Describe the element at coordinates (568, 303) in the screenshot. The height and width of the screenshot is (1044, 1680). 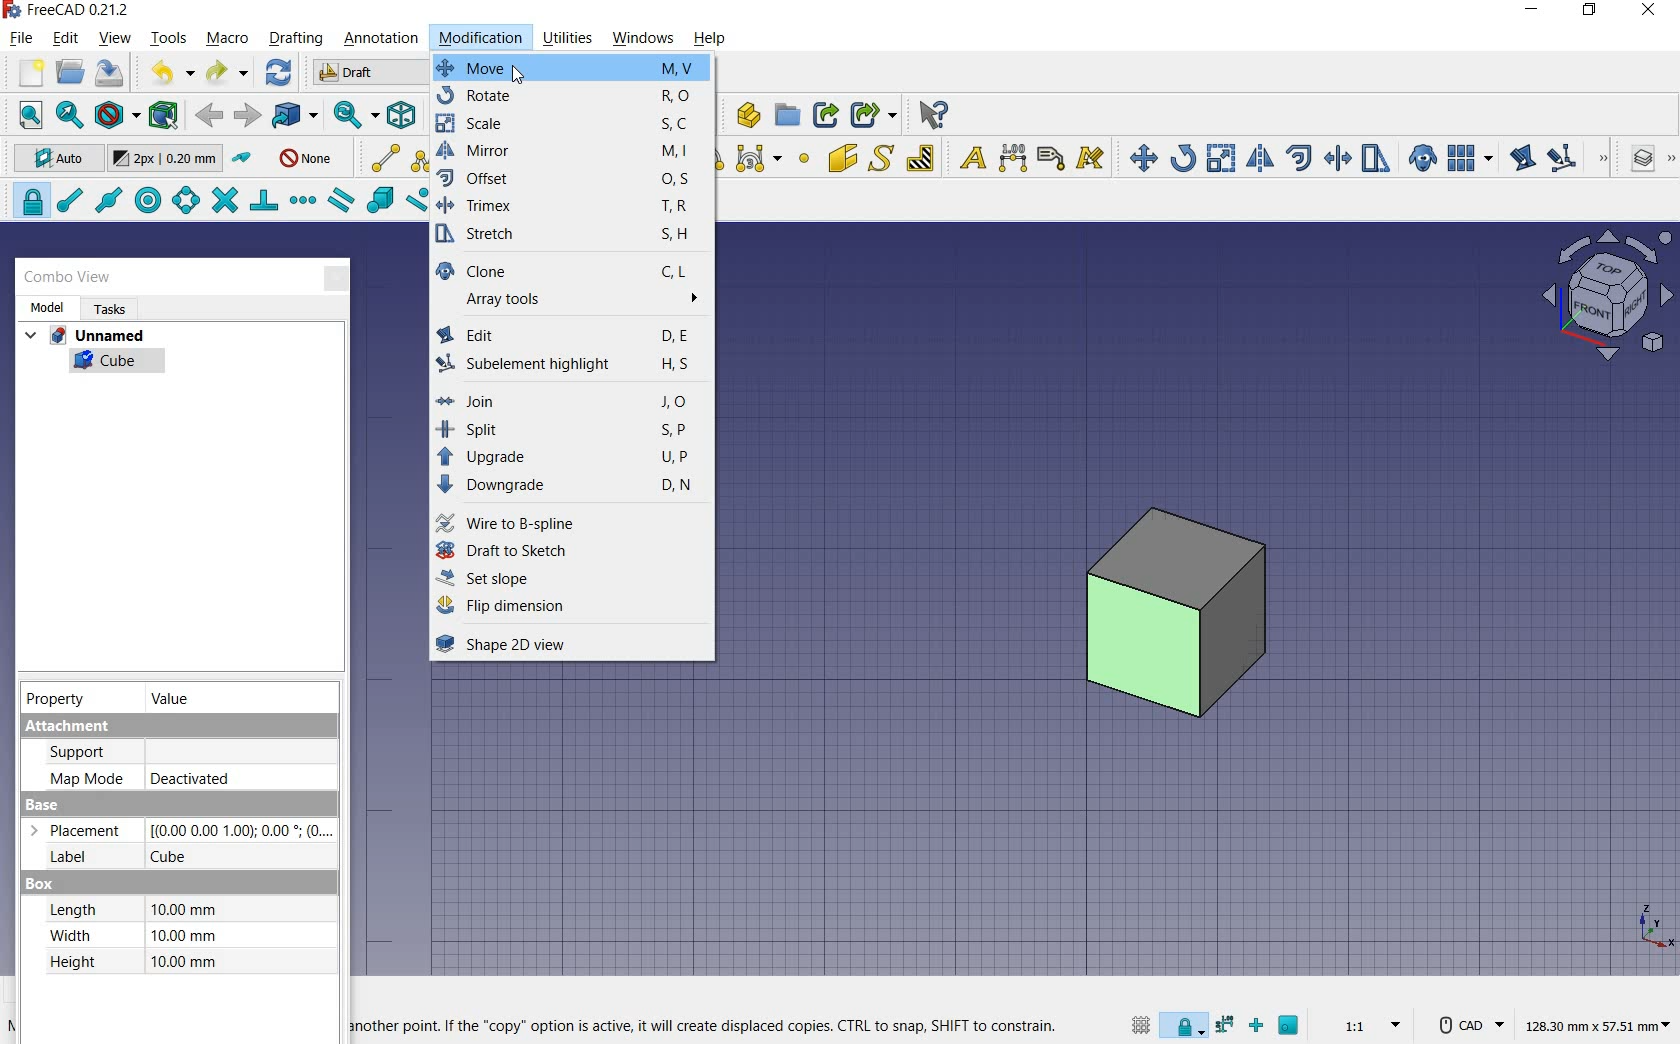
I see `array tools` at that location.